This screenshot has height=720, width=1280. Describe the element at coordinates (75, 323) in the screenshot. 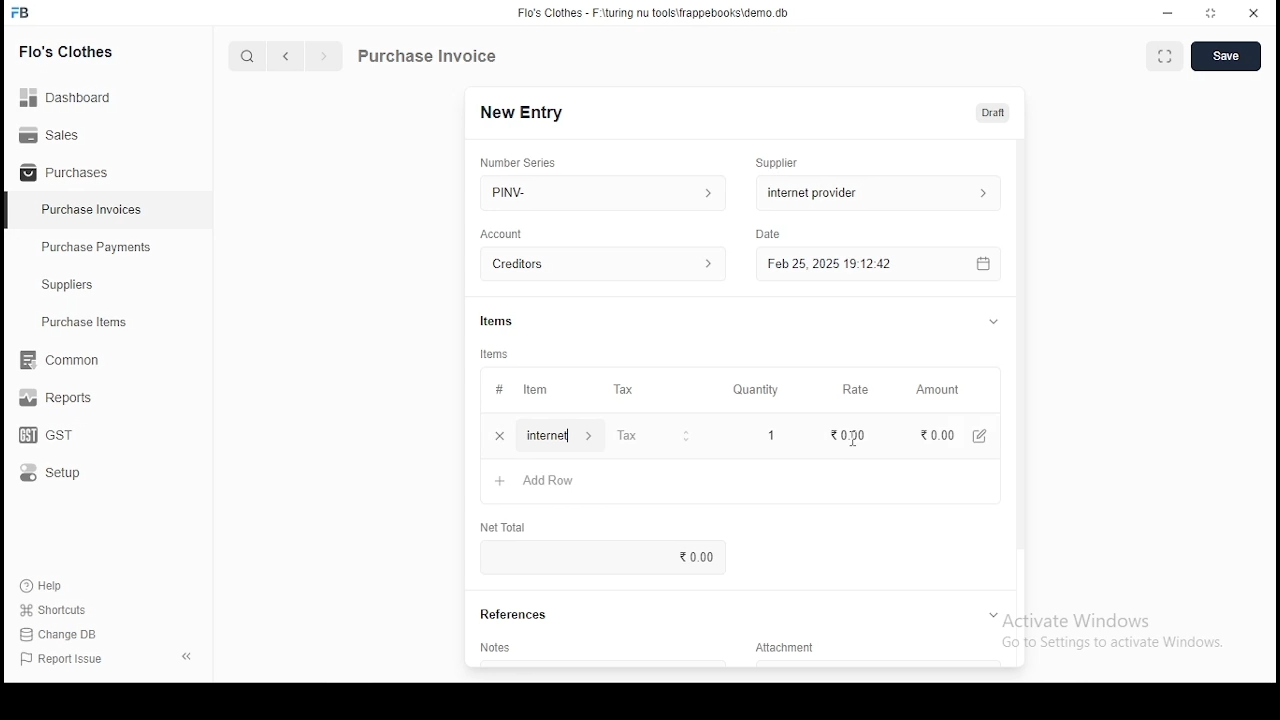

I see `Purchase ltems` at that location.